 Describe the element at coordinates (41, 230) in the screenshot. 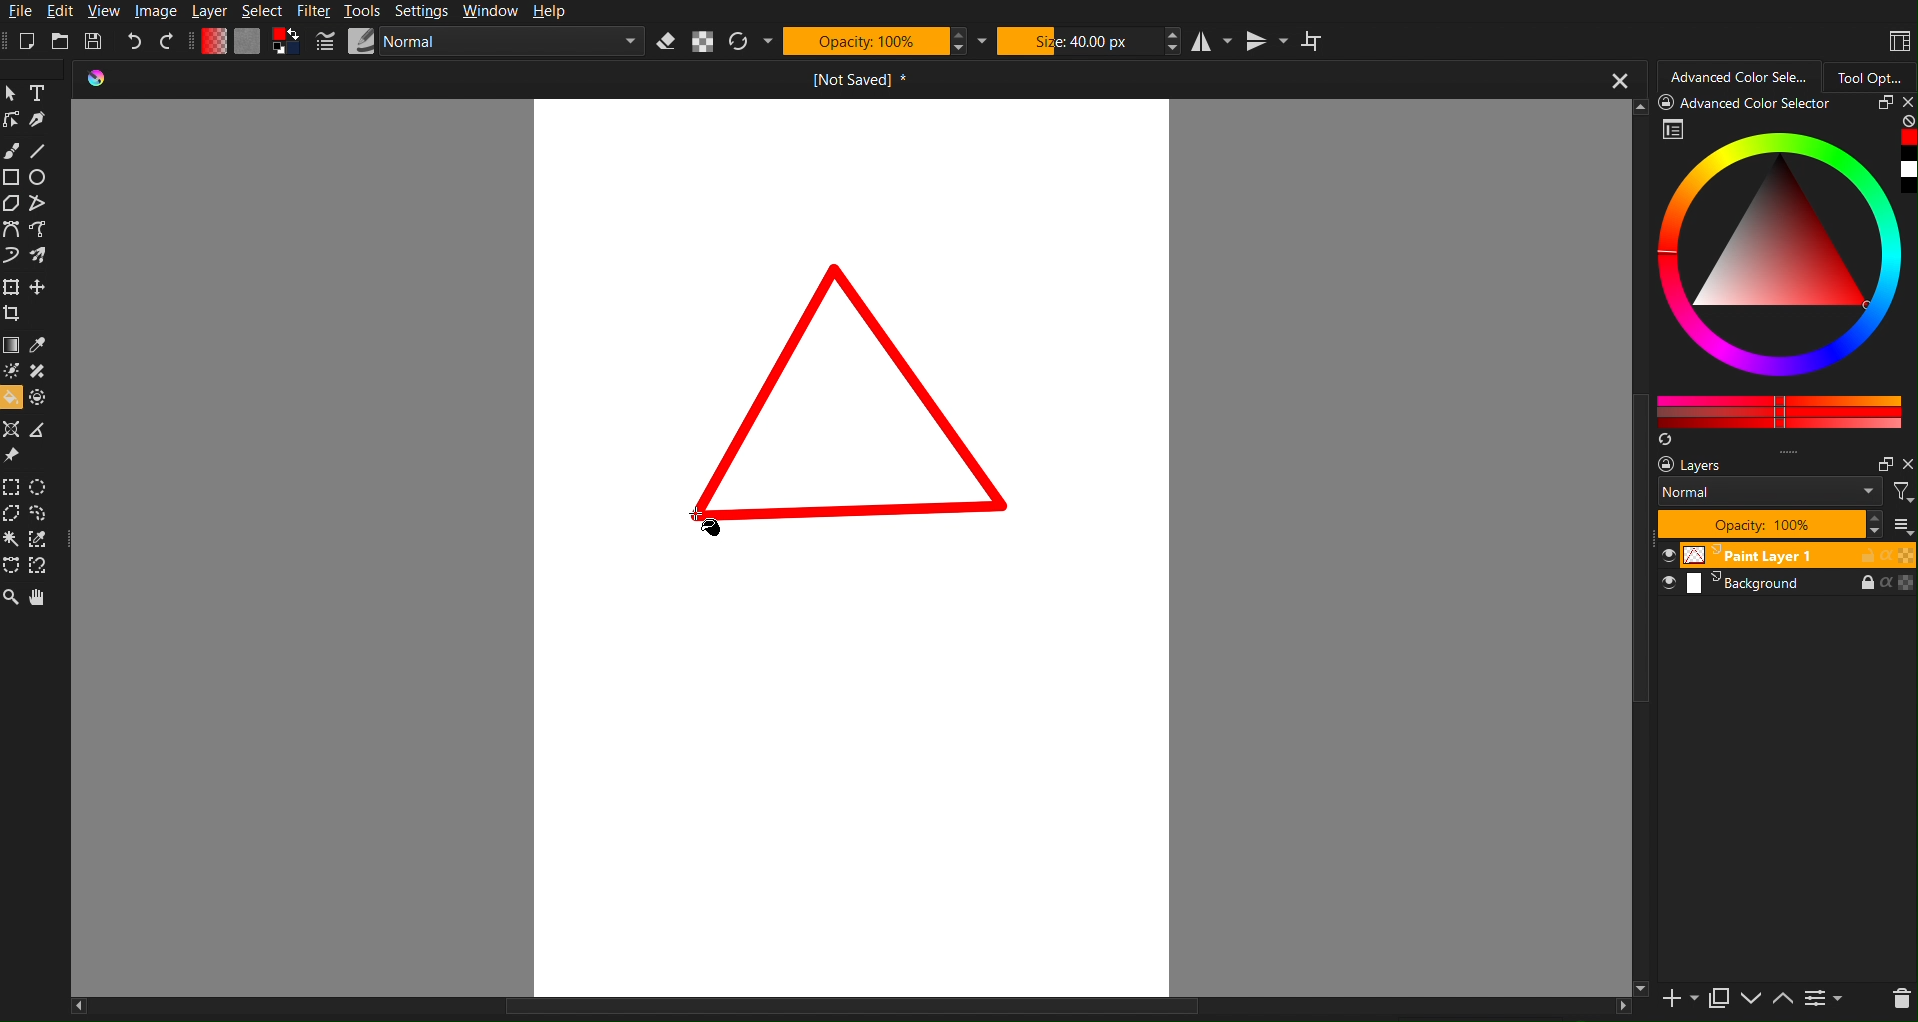

I see `freehand path tool` at that location.